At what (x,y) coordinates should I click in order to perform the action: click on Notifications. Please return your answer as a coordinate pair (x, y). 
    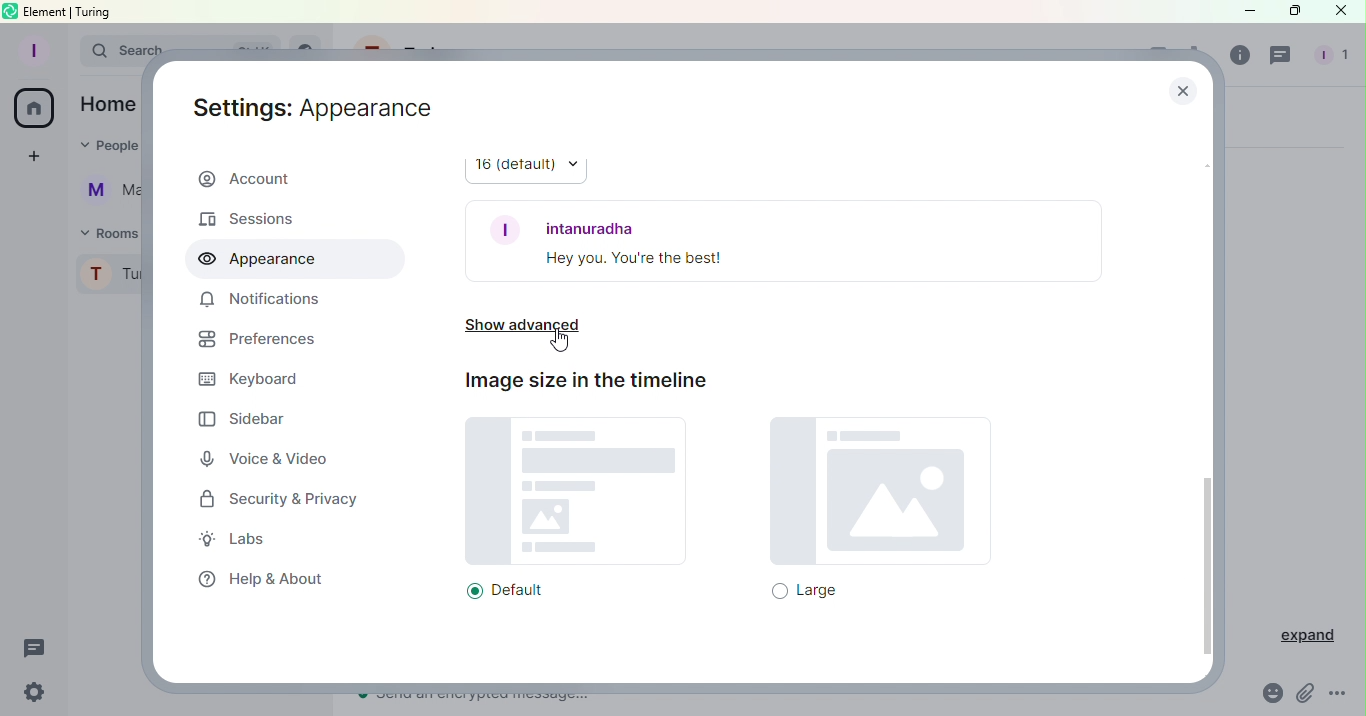
    Looking at the image, I should click on (256, 301).